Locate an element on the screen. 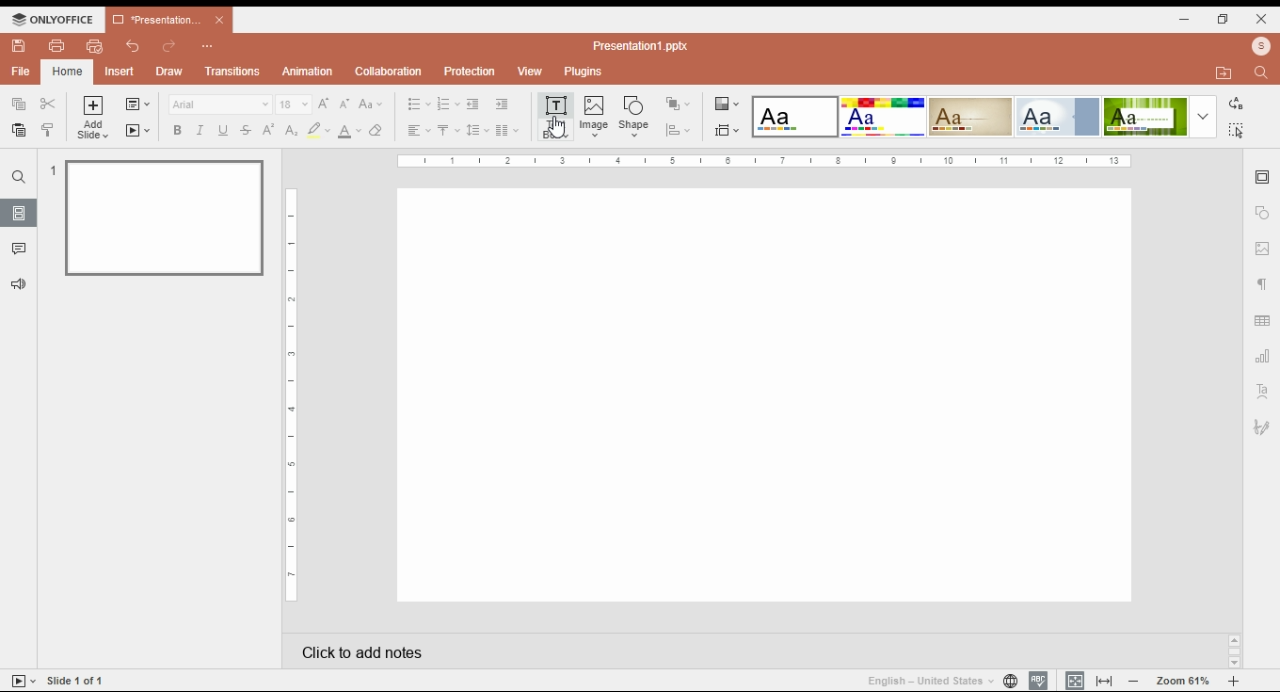 The image size is (1280, 692). language settings is located at coordinates (1009, 681).